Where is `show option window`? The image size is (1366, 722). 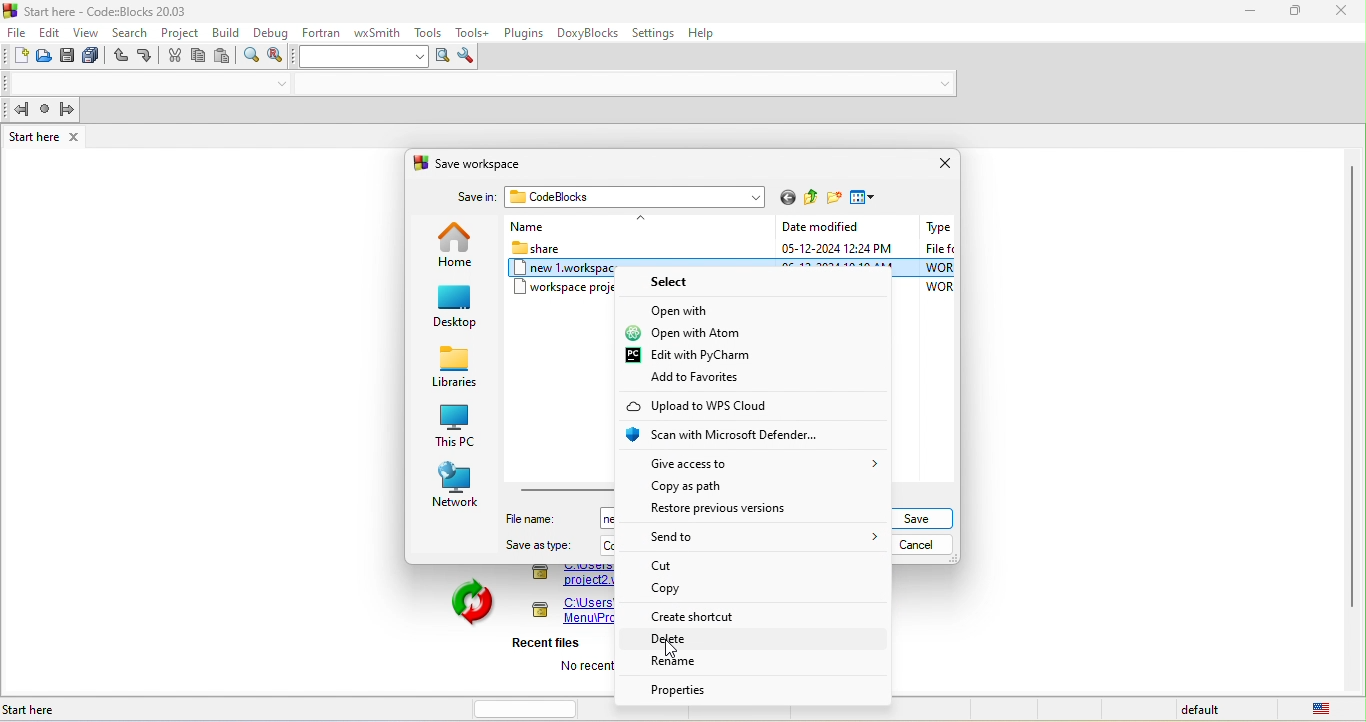
show option window is located at coordinates (469, 57).